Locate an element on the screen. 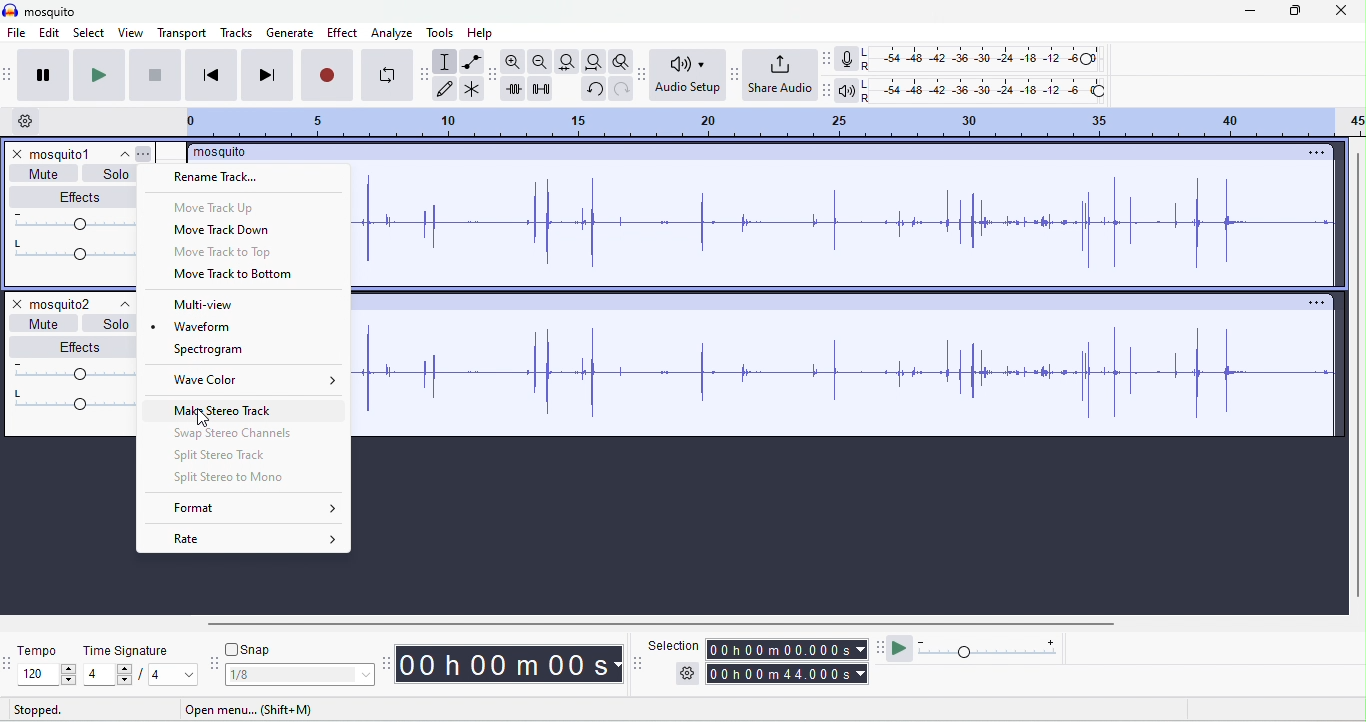  solo is located at coordinates (114, 173).